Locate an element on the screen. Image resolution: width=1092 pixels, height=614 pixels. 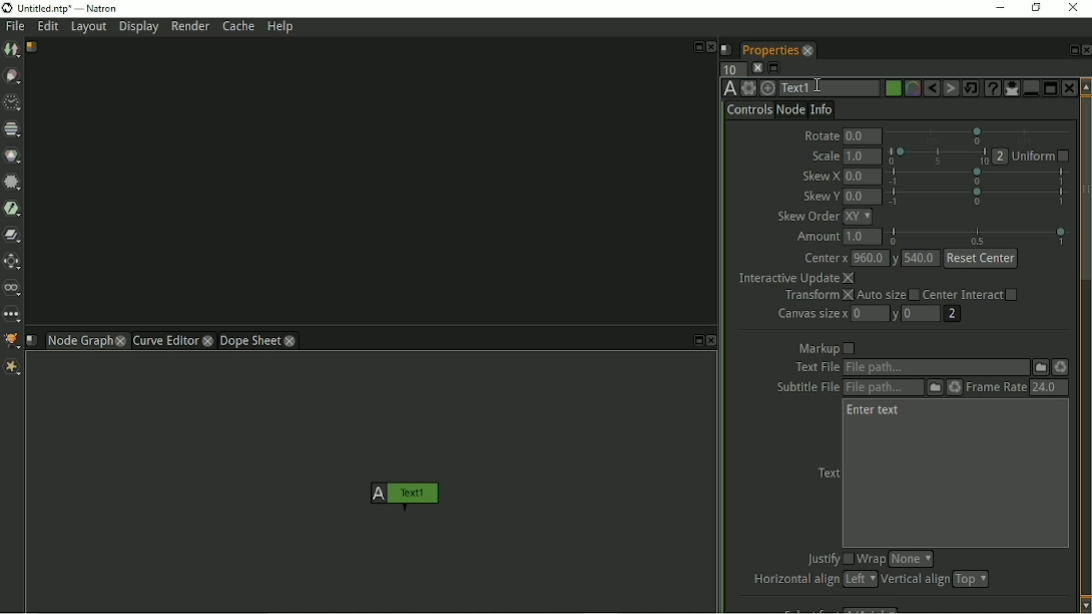
Float pane is located at coordinates (696, 45).